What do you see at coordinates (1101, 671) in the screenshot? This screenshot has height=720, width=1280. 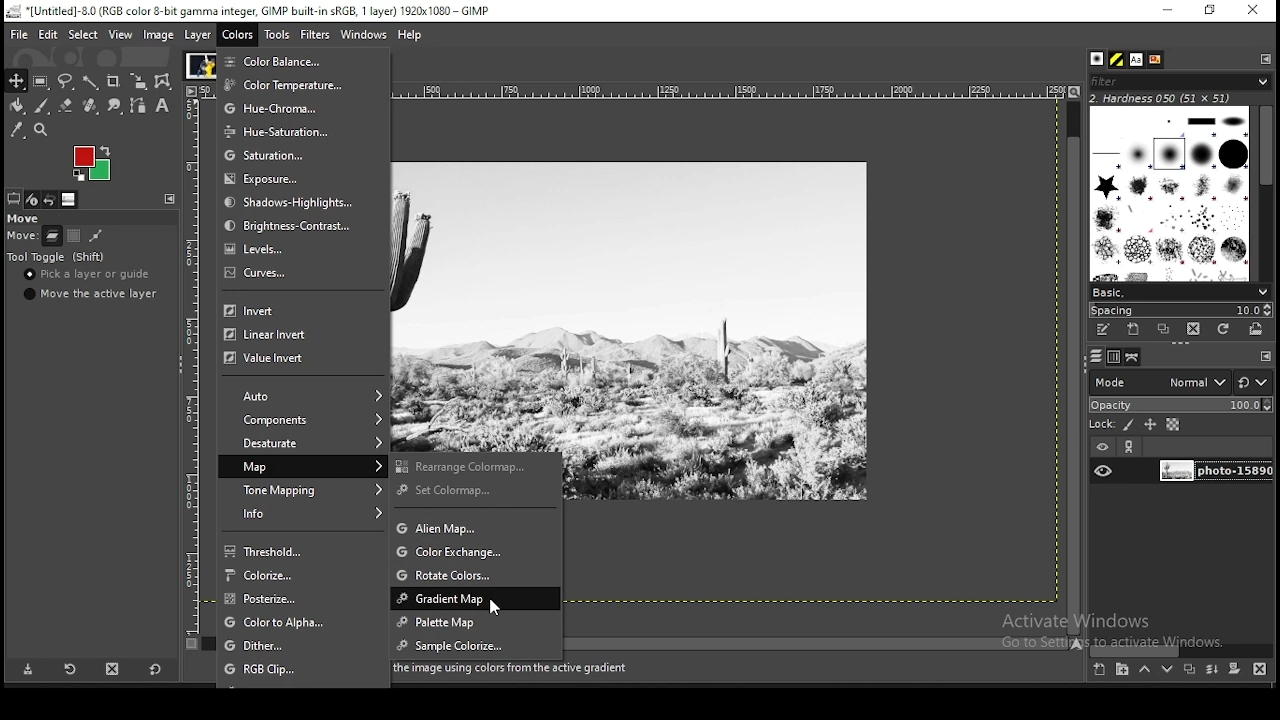 I see `new layer` at bounding box center [1101, 671].